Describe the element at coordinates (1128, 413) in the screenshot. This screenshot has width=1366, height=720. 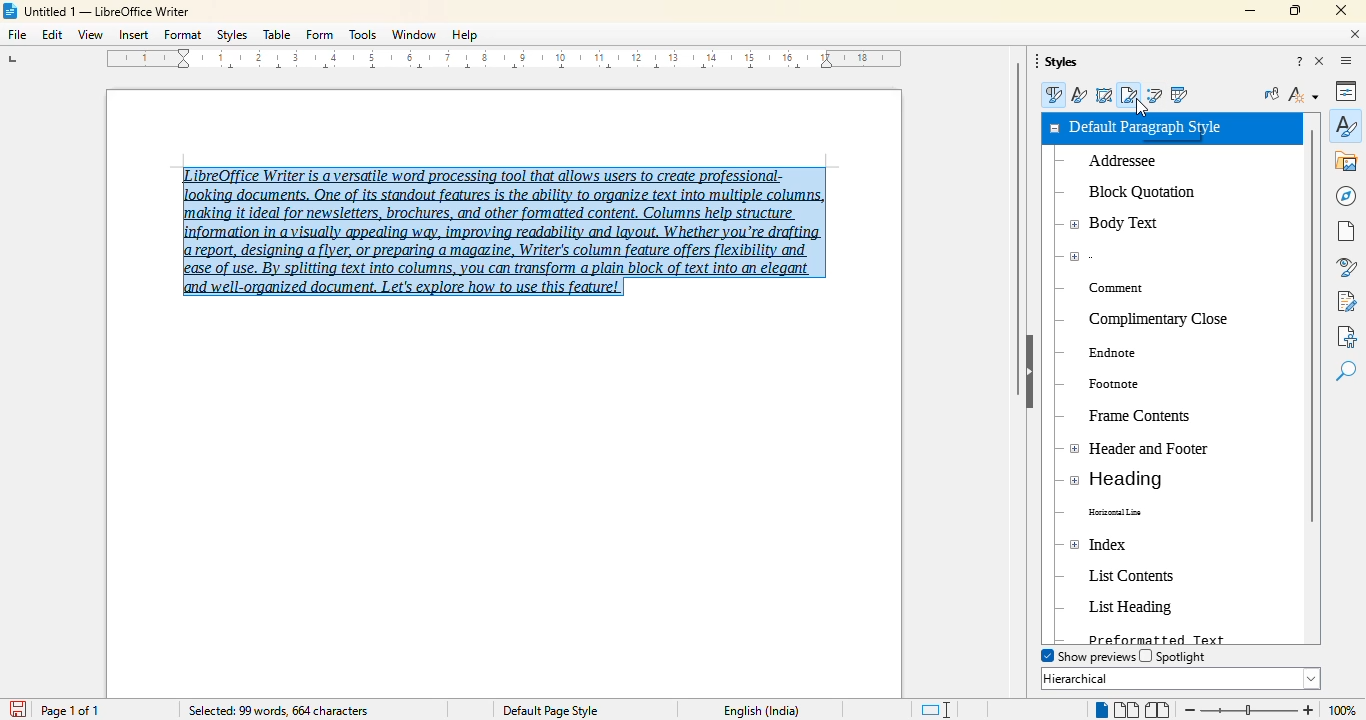
I see `Frame Contents` at that location.